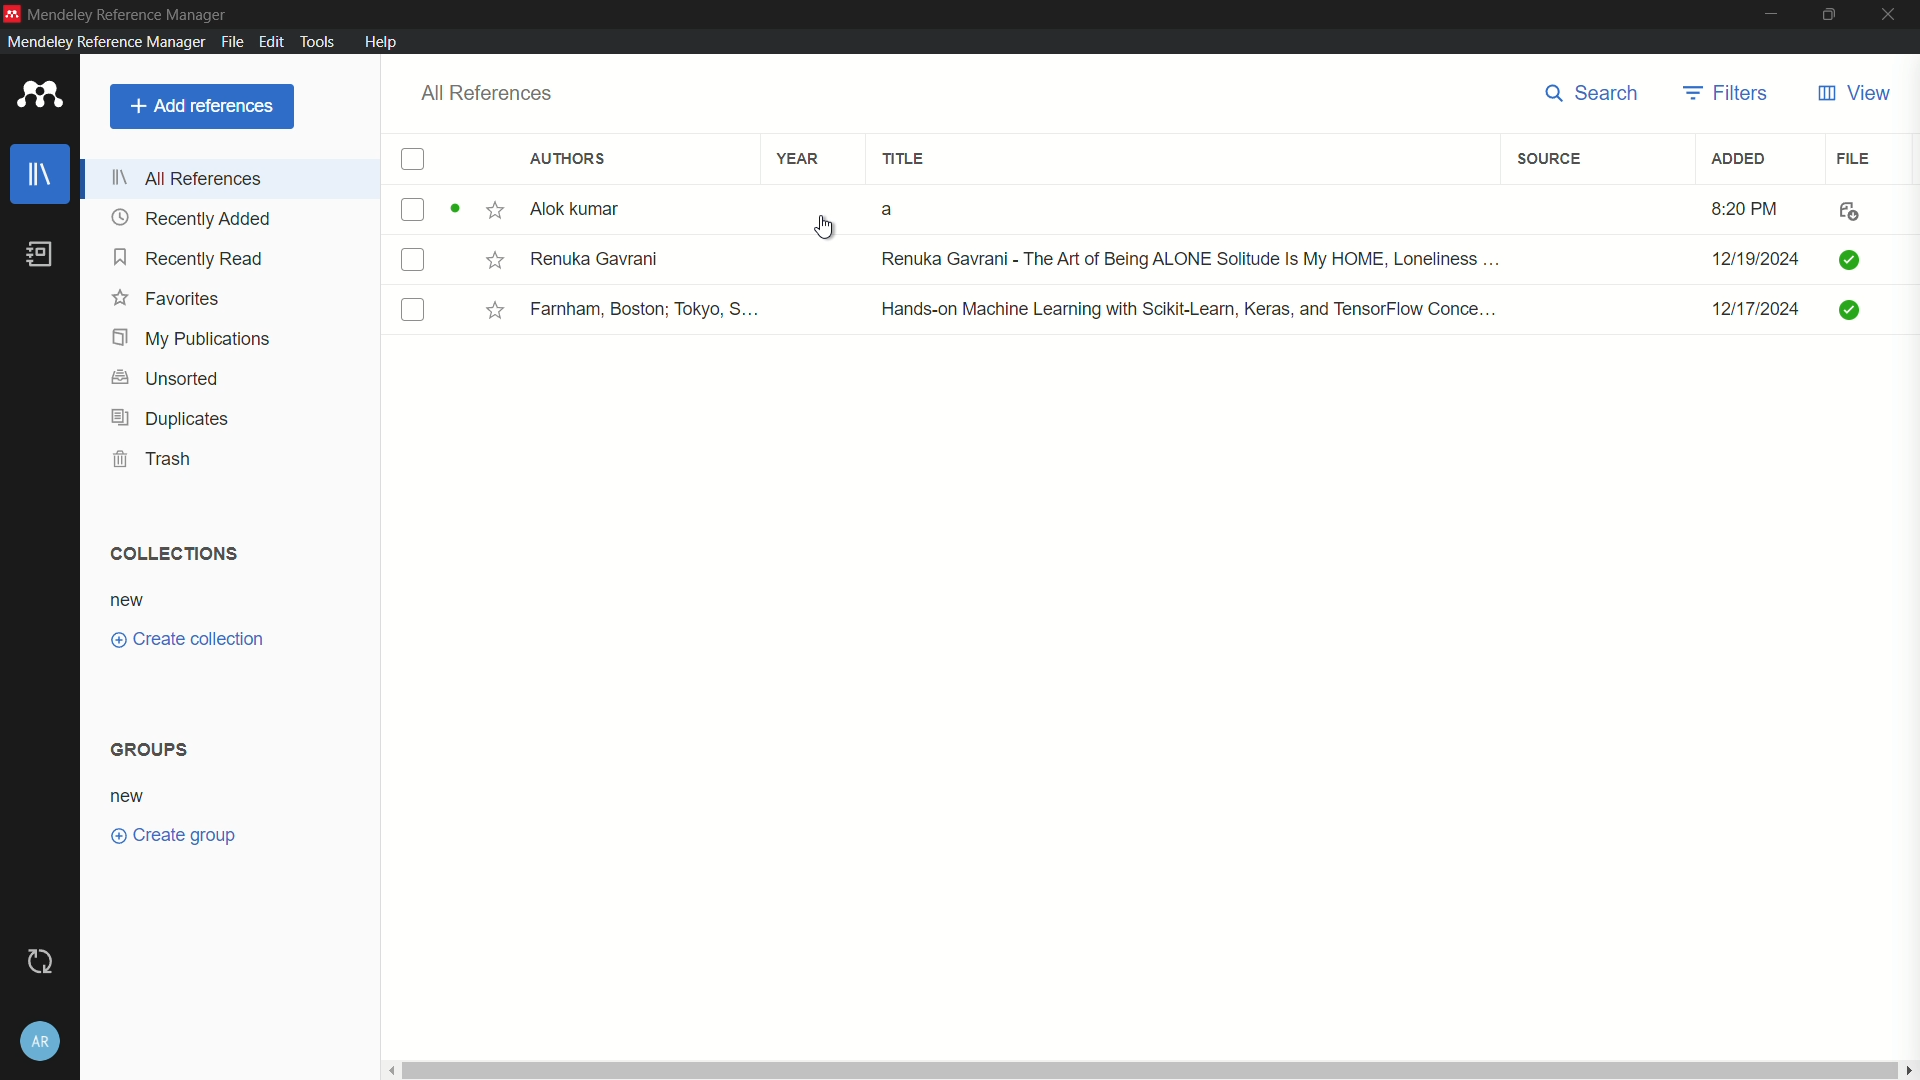 This screenshot has width=1920, height=1080. What do you see at coordinates (44, 255) in the screenshot?
I see `book` at bounding box center [44, 255].